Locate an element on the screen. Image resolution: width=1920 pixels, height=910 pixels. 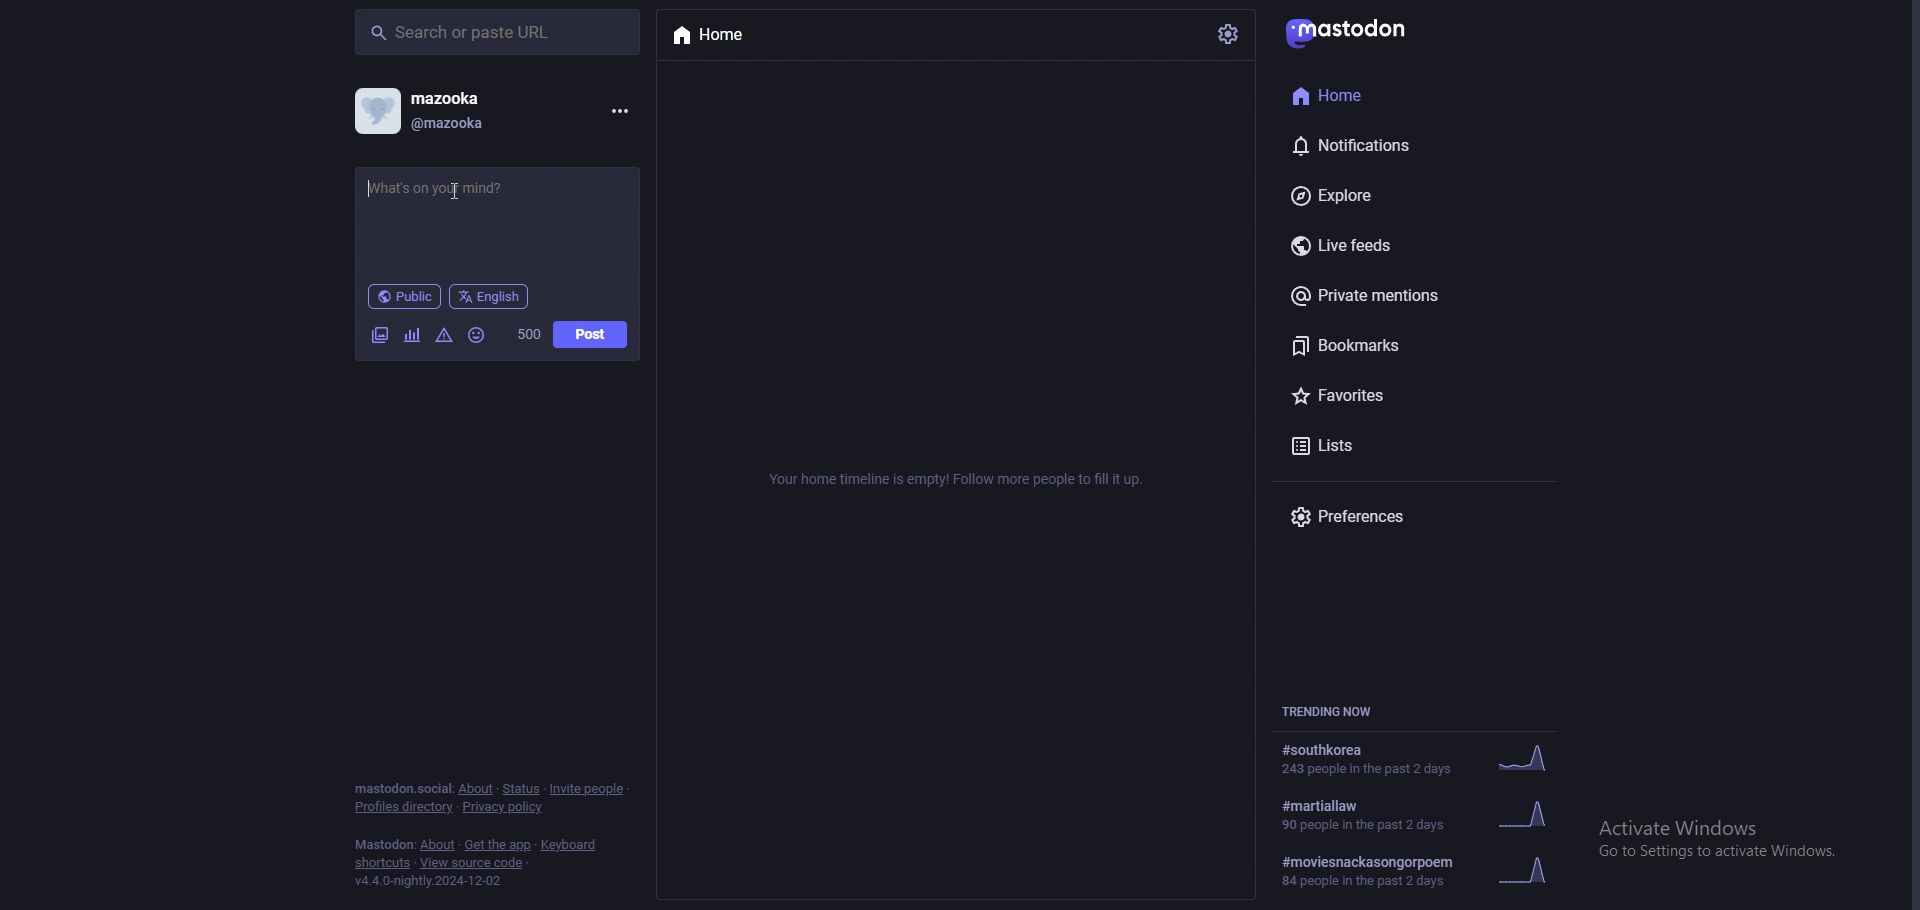
version is located at coordinates (432, 881).